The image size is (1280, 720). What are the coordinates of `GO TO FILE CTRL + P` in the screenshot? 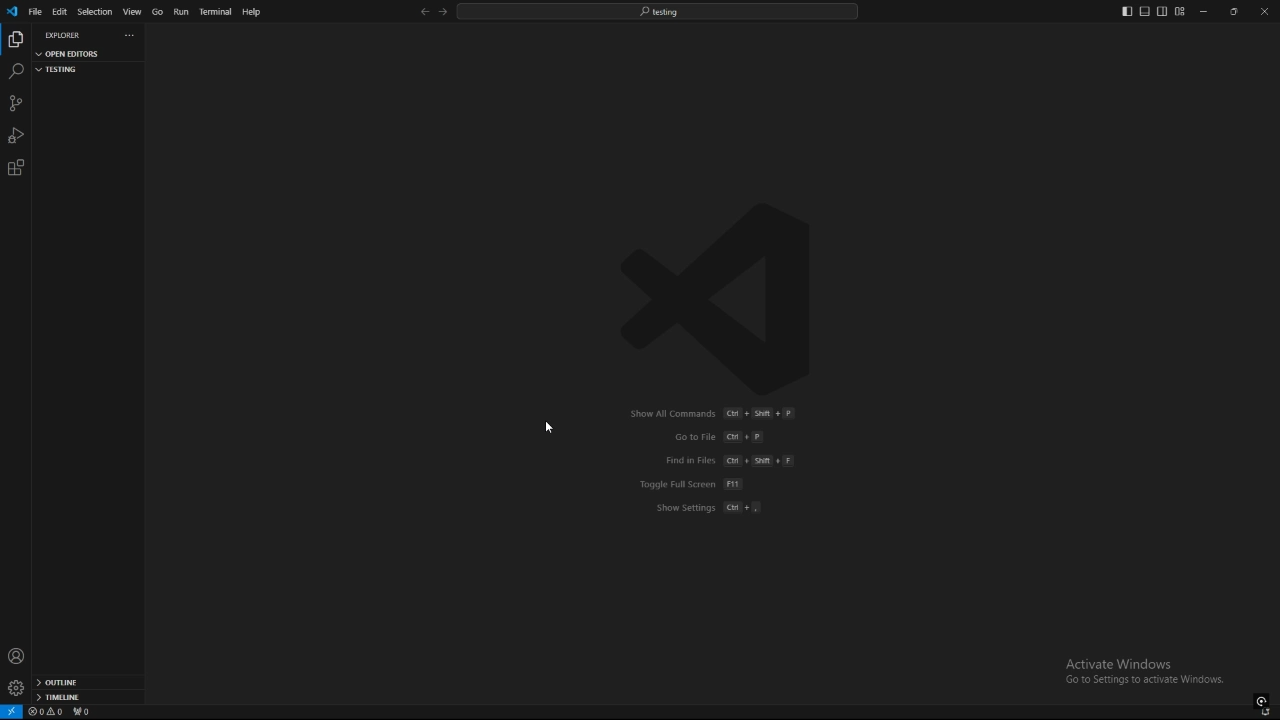 It's located at (698, 436).